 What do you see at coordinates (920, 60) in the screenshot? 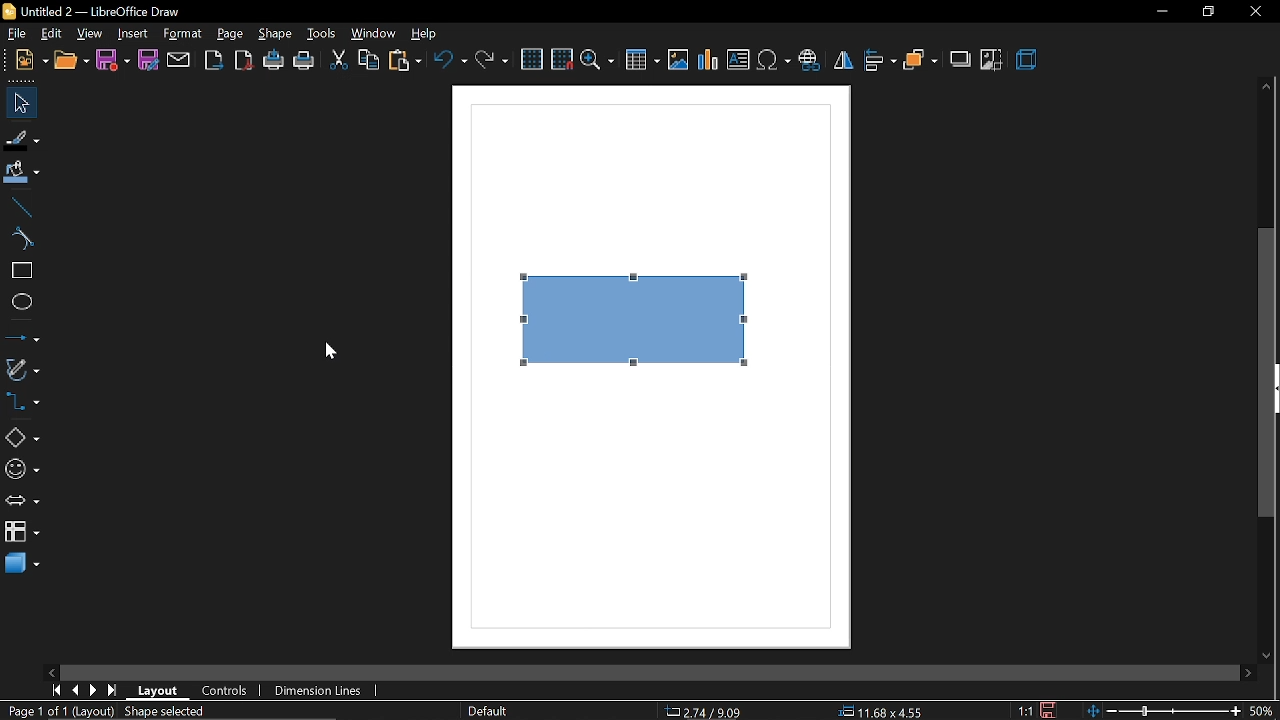
I see `arrange` at bounding box center [920, 60].